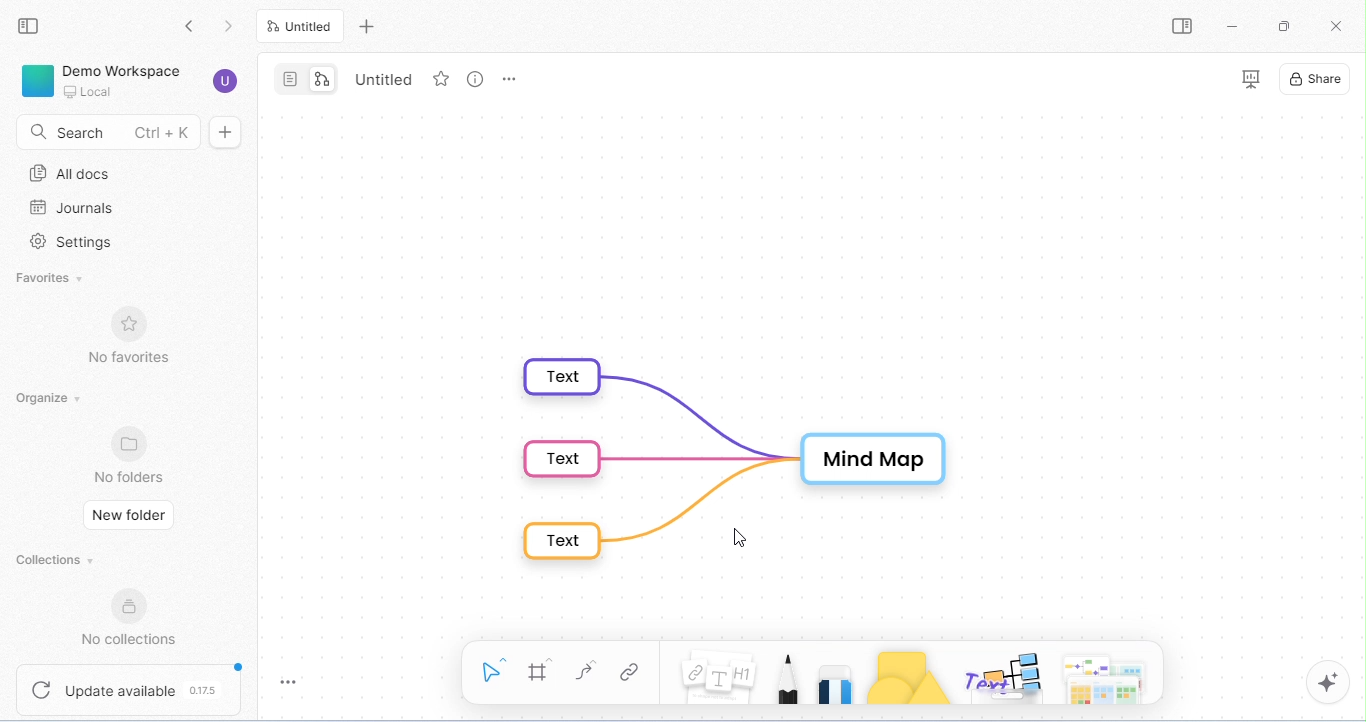  Describe the element at coordinates (231, 27) in the screenshot. I see `go forward` at that location.